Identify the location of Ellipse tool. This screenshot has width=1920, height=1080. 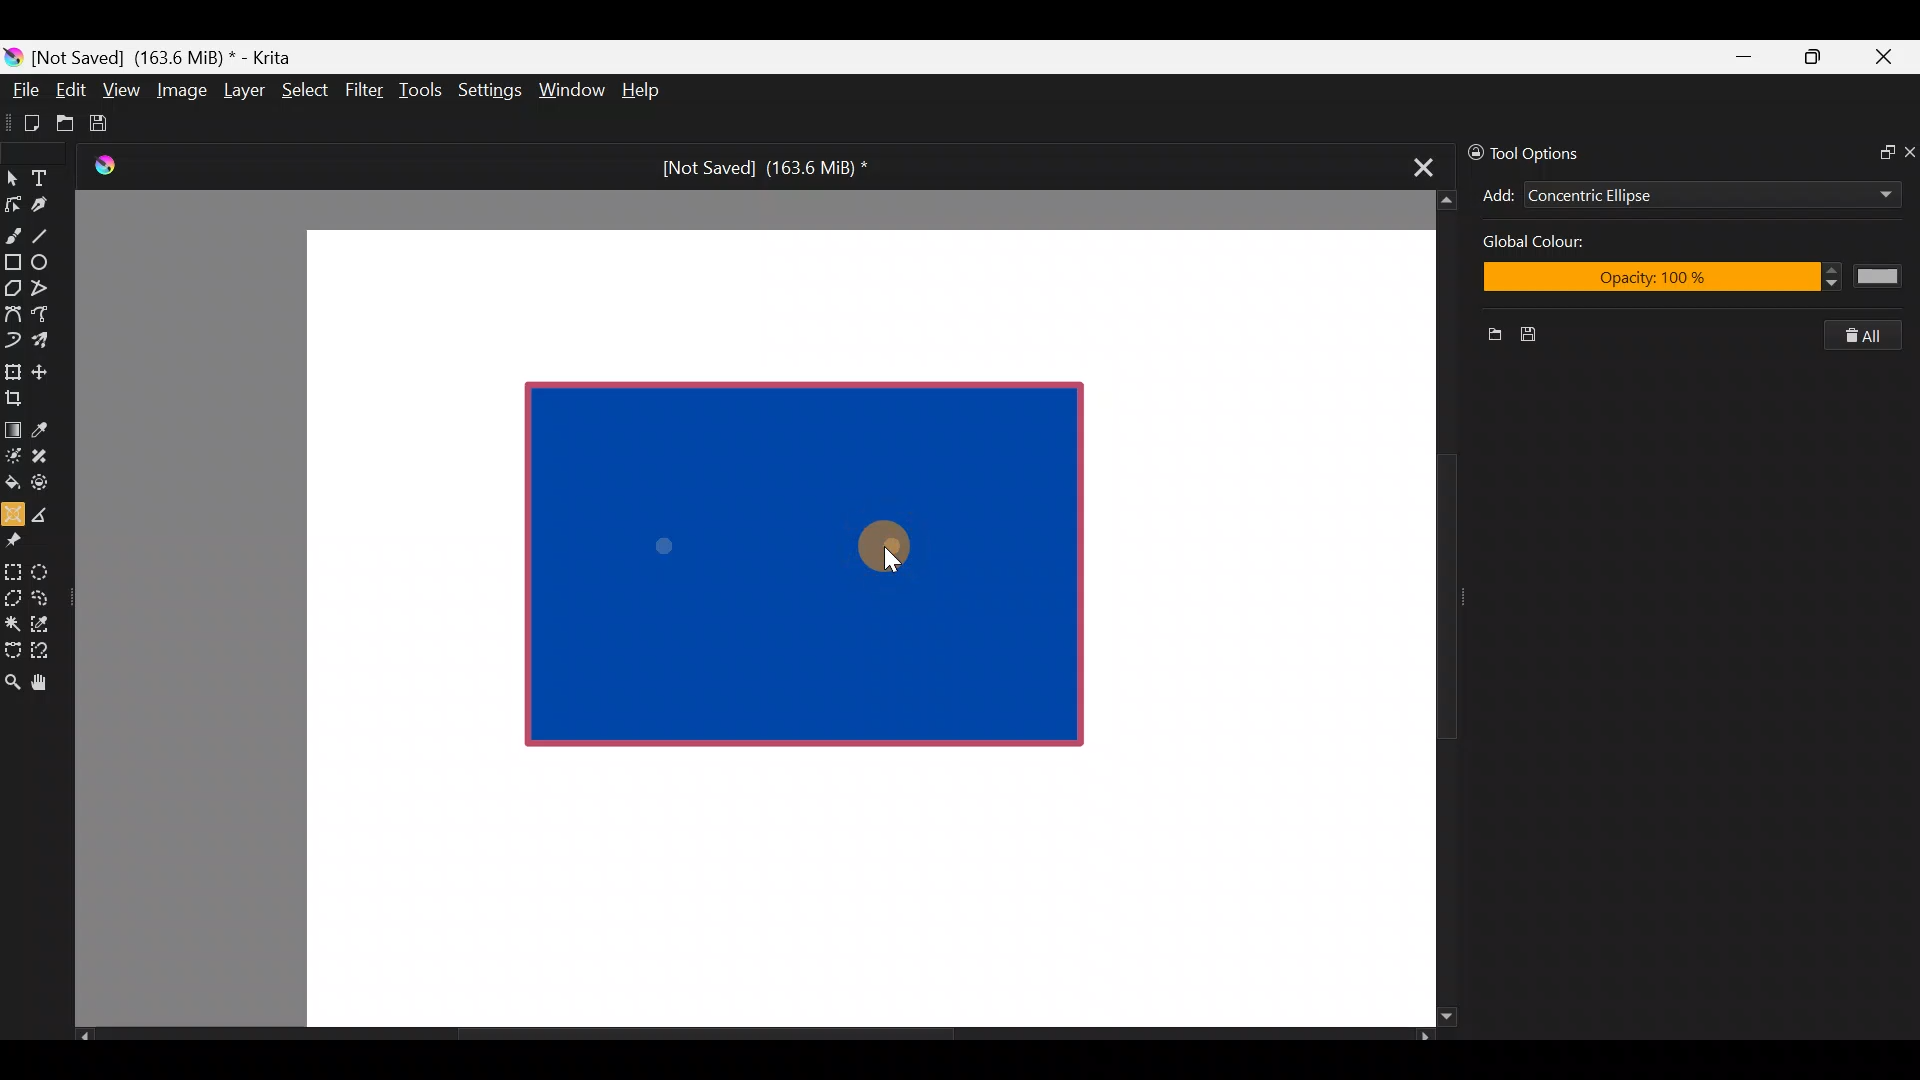
(49, 260).